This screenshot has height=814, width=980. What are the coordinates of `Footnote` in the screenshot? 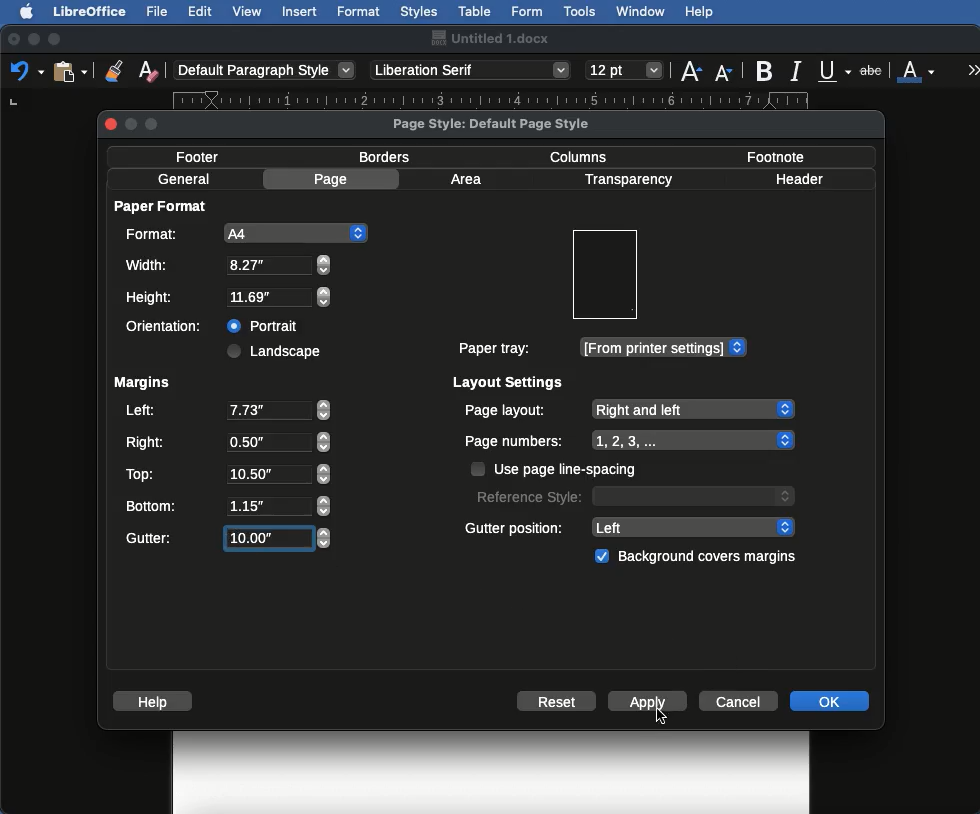 It's located at (774, 156).